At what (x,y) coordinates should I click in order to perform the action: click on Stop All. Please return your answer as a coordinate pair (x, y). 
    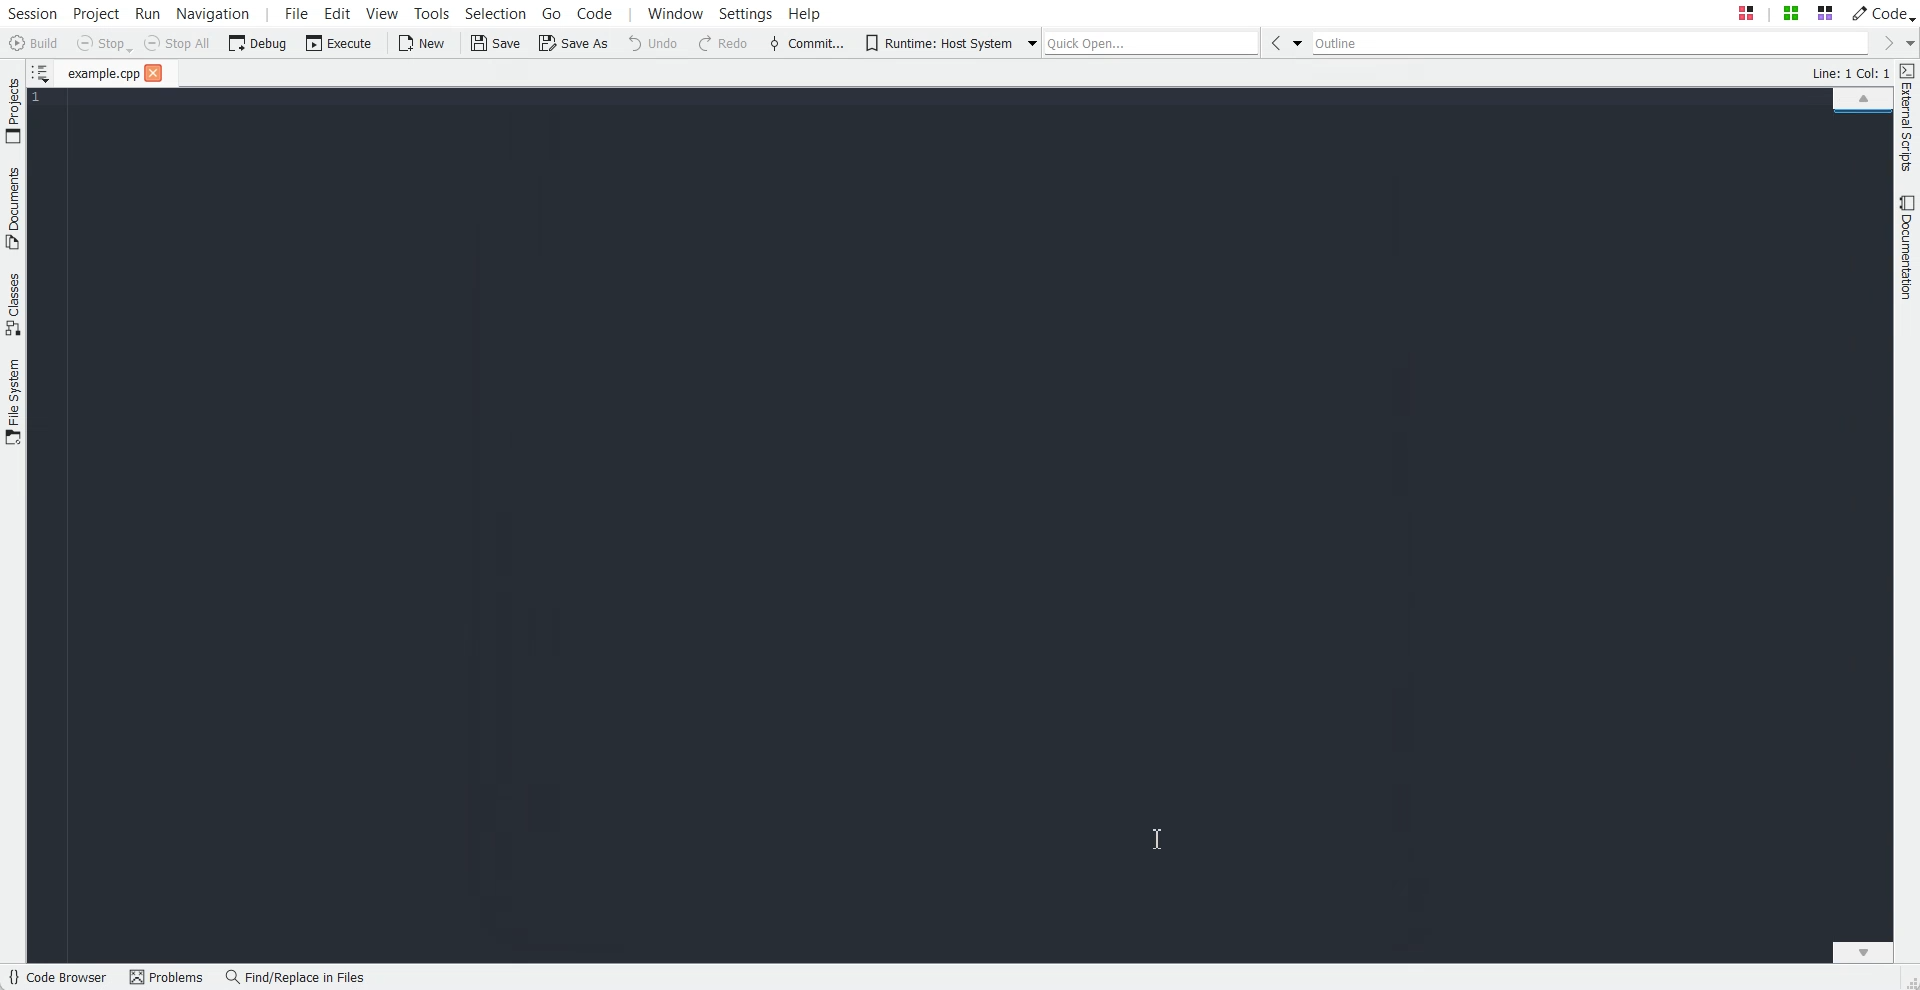
    Looking at the image, I should click on (176, 43).